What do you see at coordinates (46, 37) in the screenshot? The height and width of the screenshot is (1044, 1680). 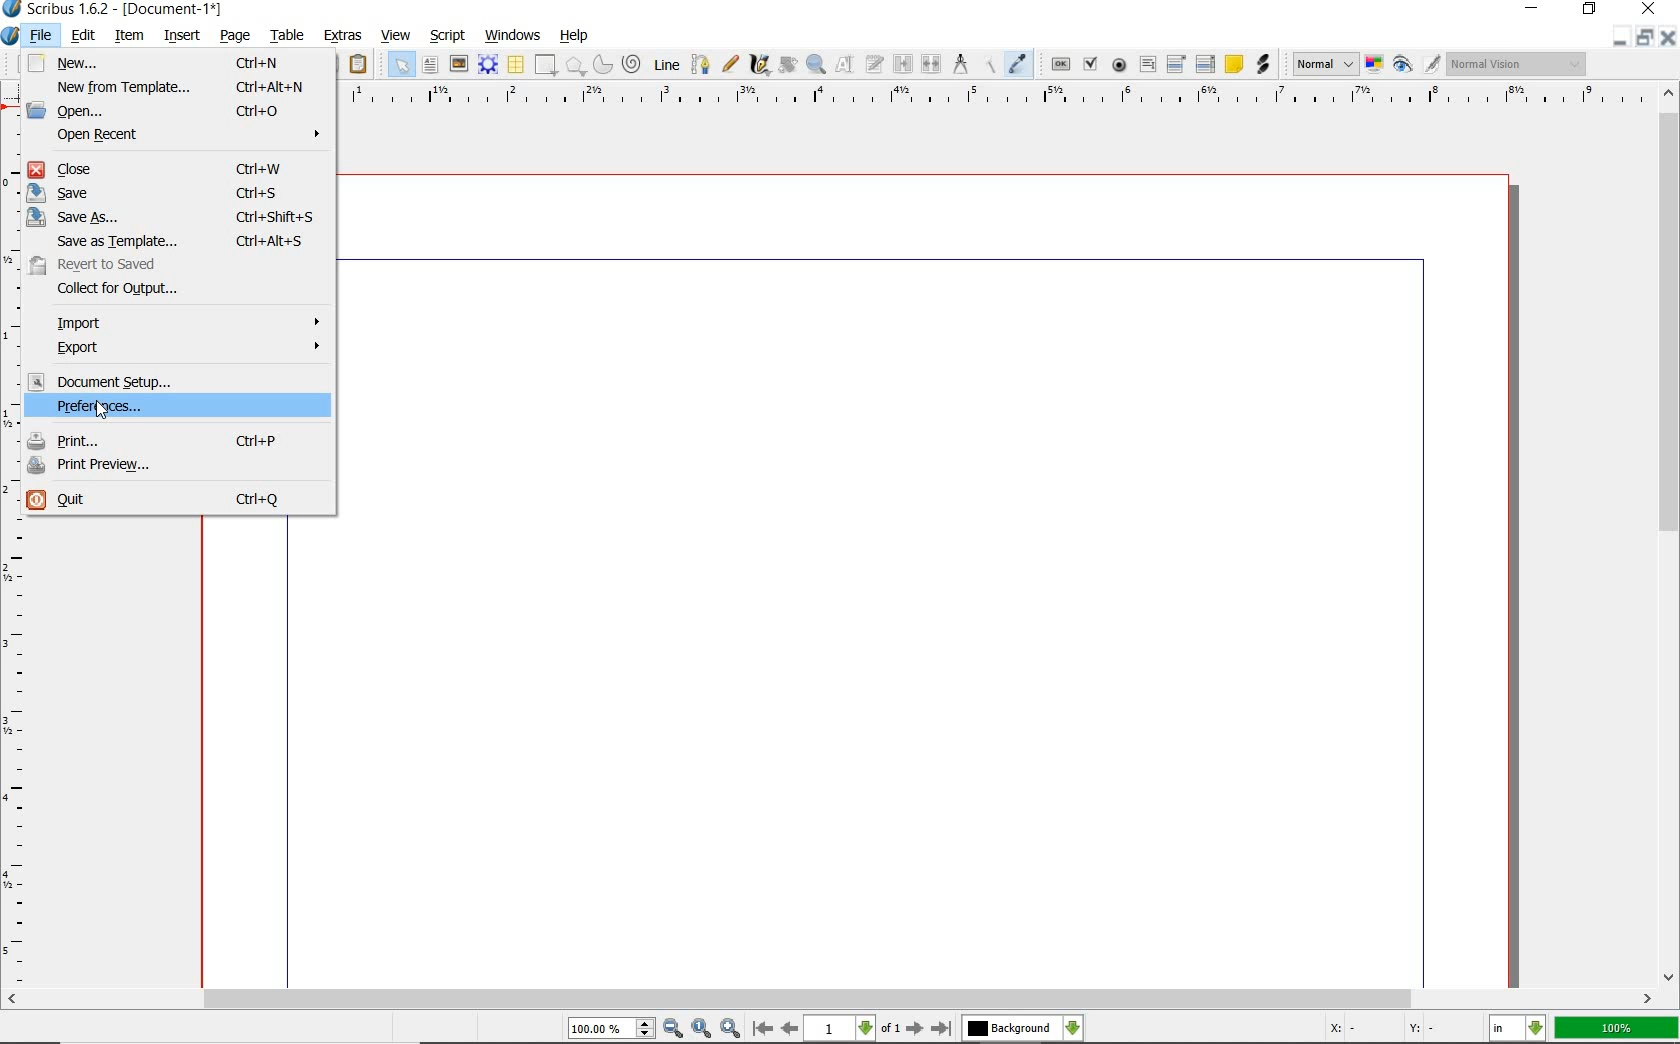 I see `file` at bounding box center [46, 37].